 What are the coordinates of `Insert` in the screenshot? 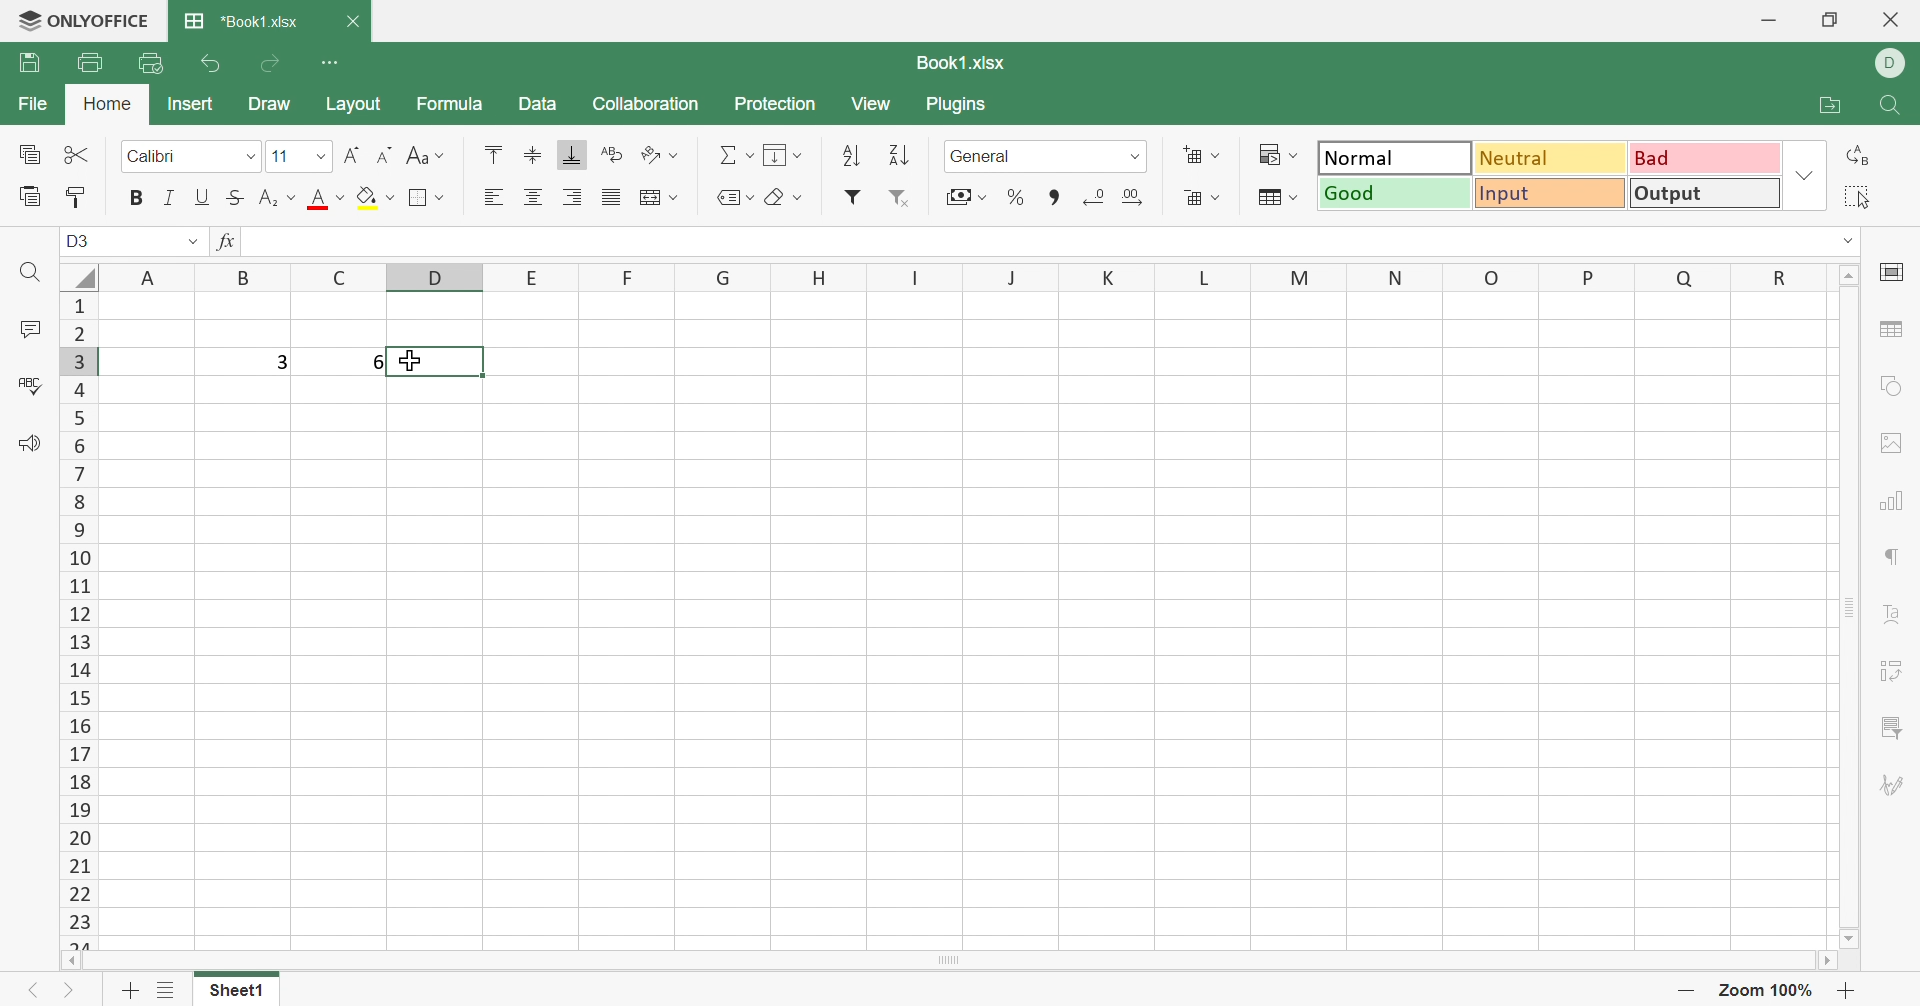 It's located at (195, 104).